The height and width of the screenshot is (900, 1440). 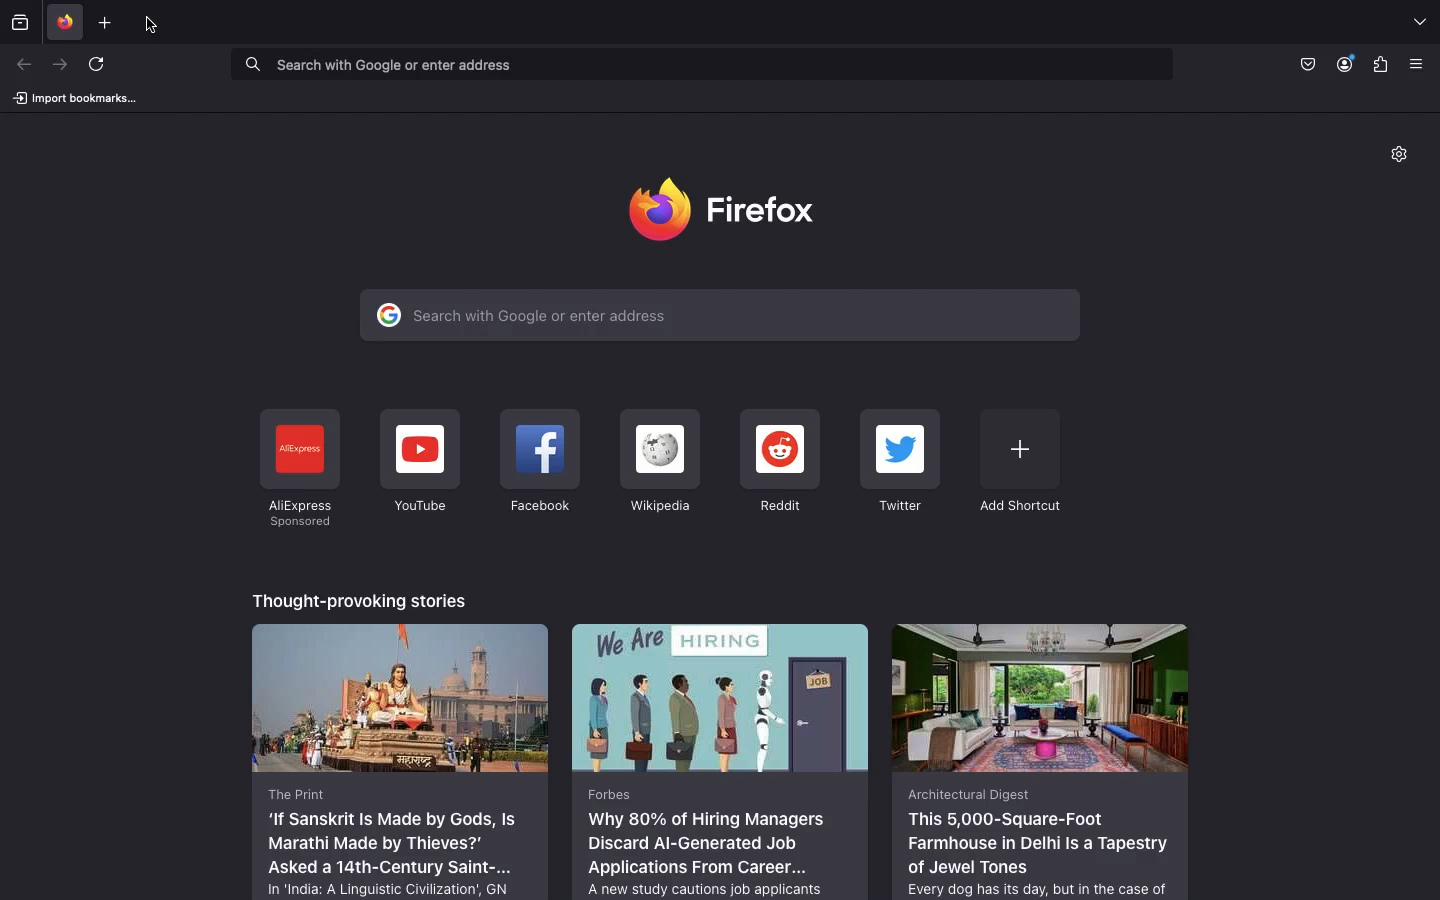 I want to click on Reddit, so click(x=780, y=463).